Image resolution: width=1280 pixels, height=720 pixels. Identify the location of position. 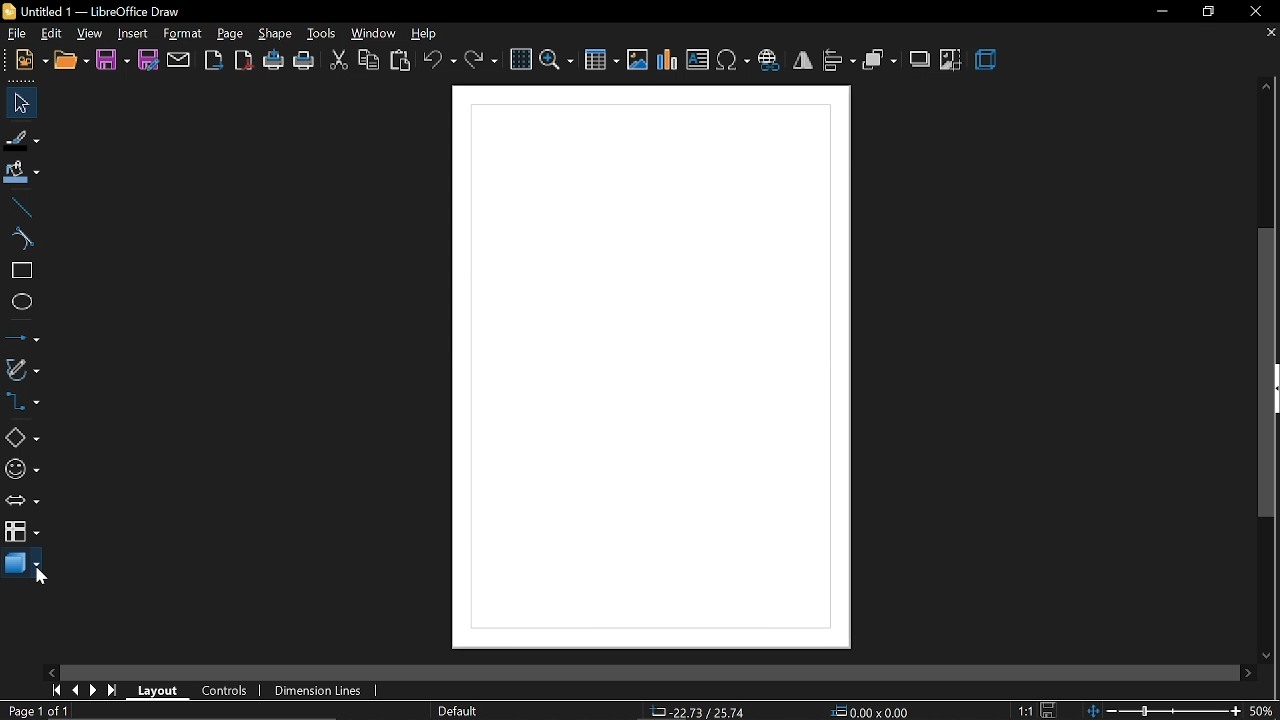
(872, 711).